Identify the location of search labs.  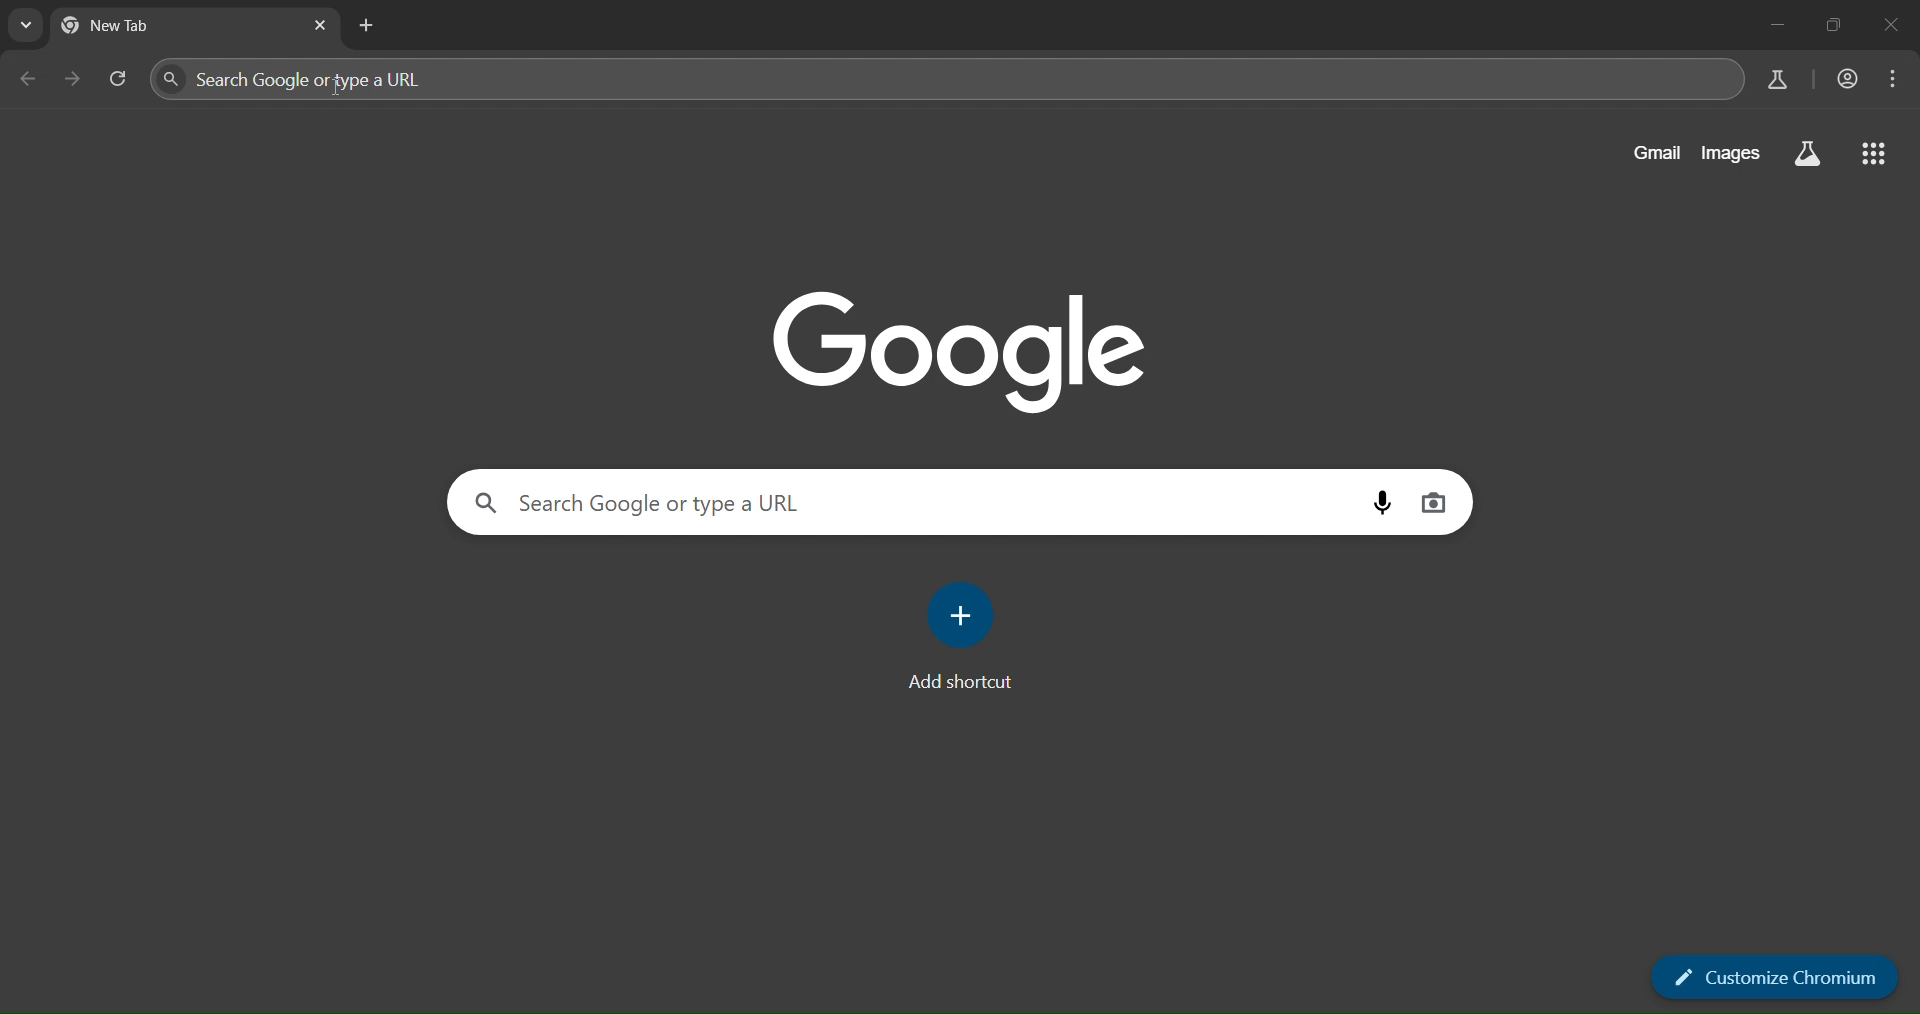
(1772, 80).